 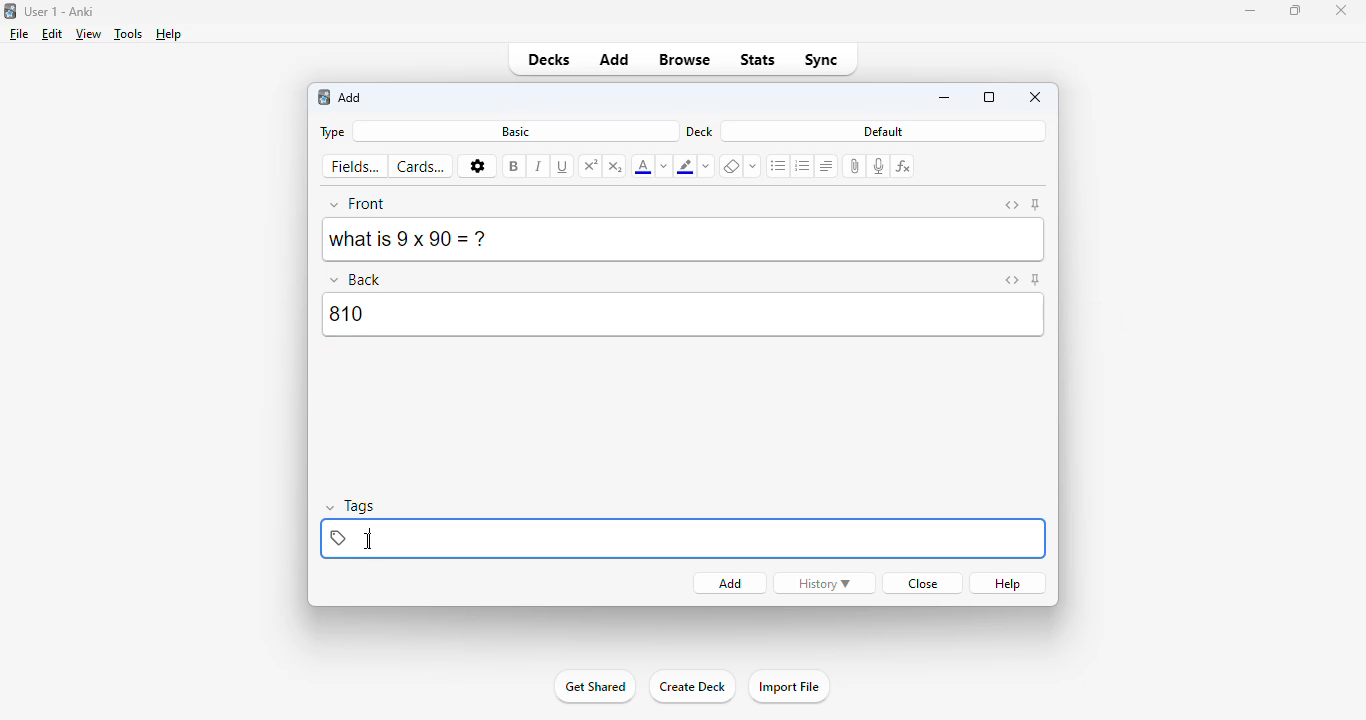 I want to click on deck, so click(x=700, y=131).